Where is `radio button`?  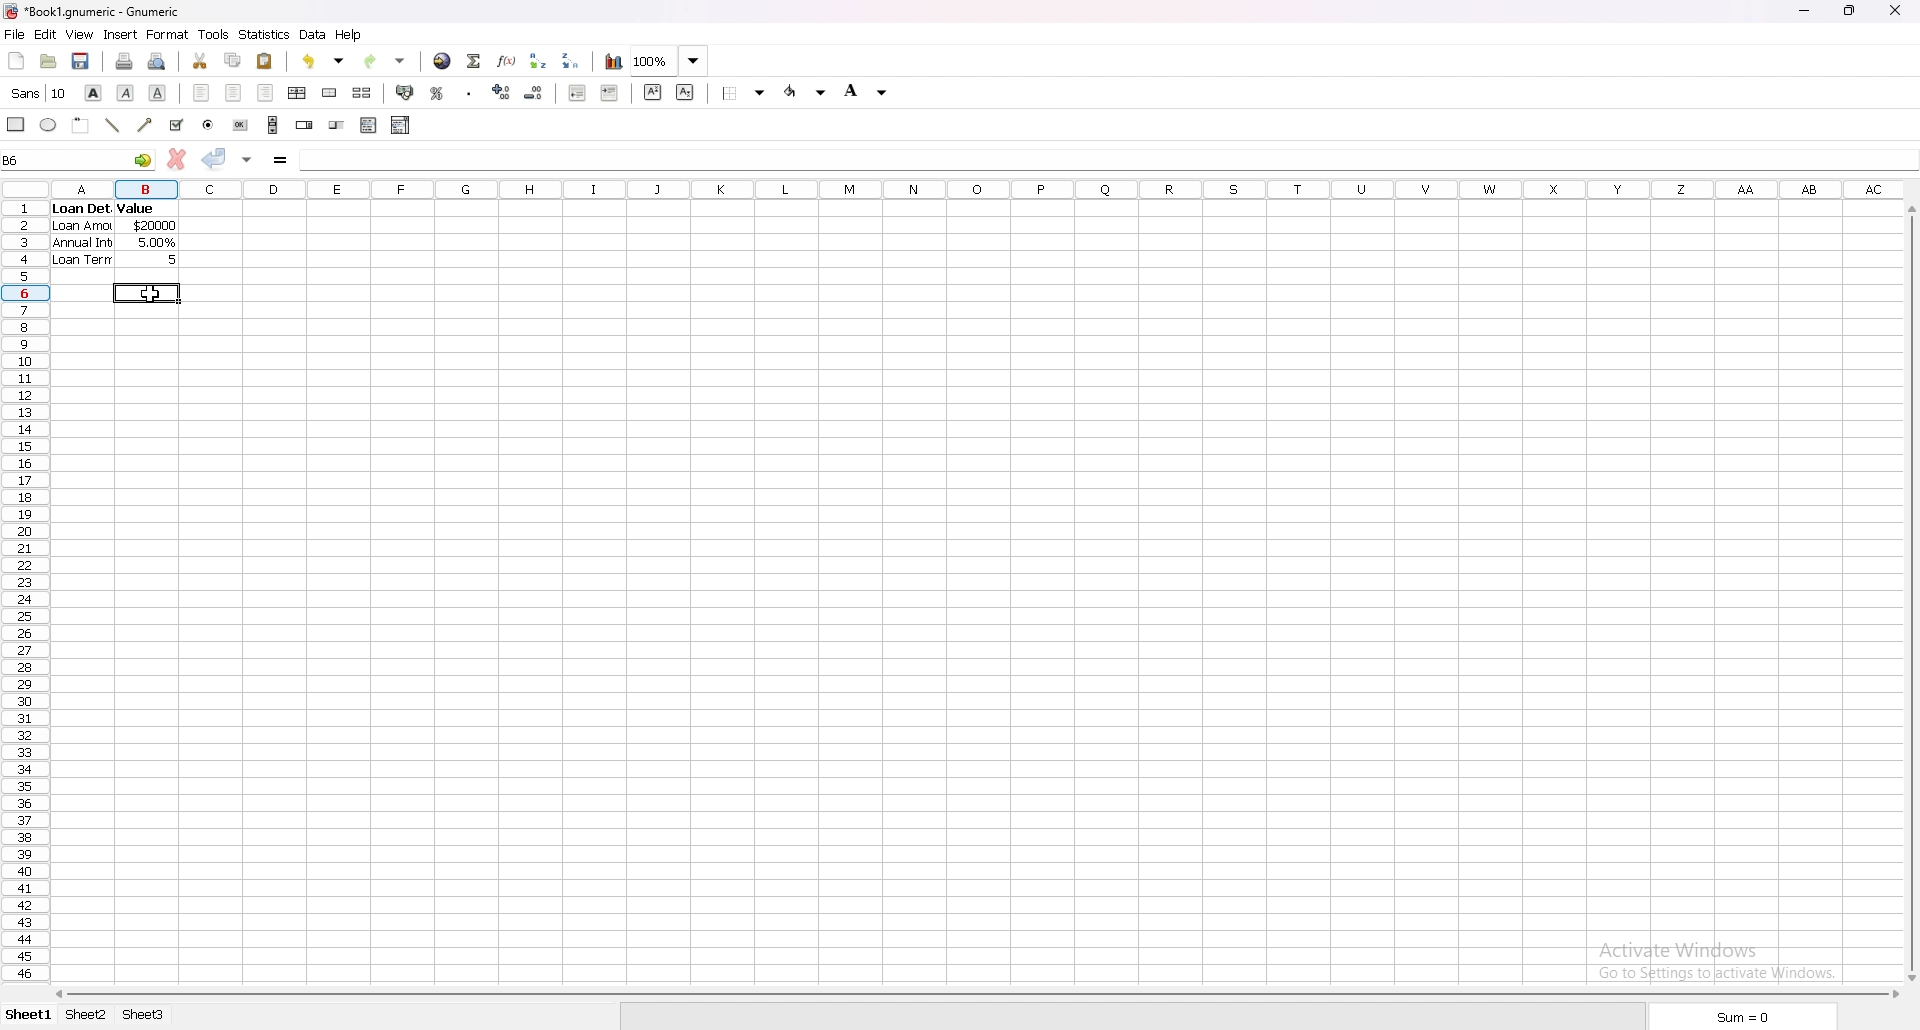 radio button is located at coordinates (209, 125).